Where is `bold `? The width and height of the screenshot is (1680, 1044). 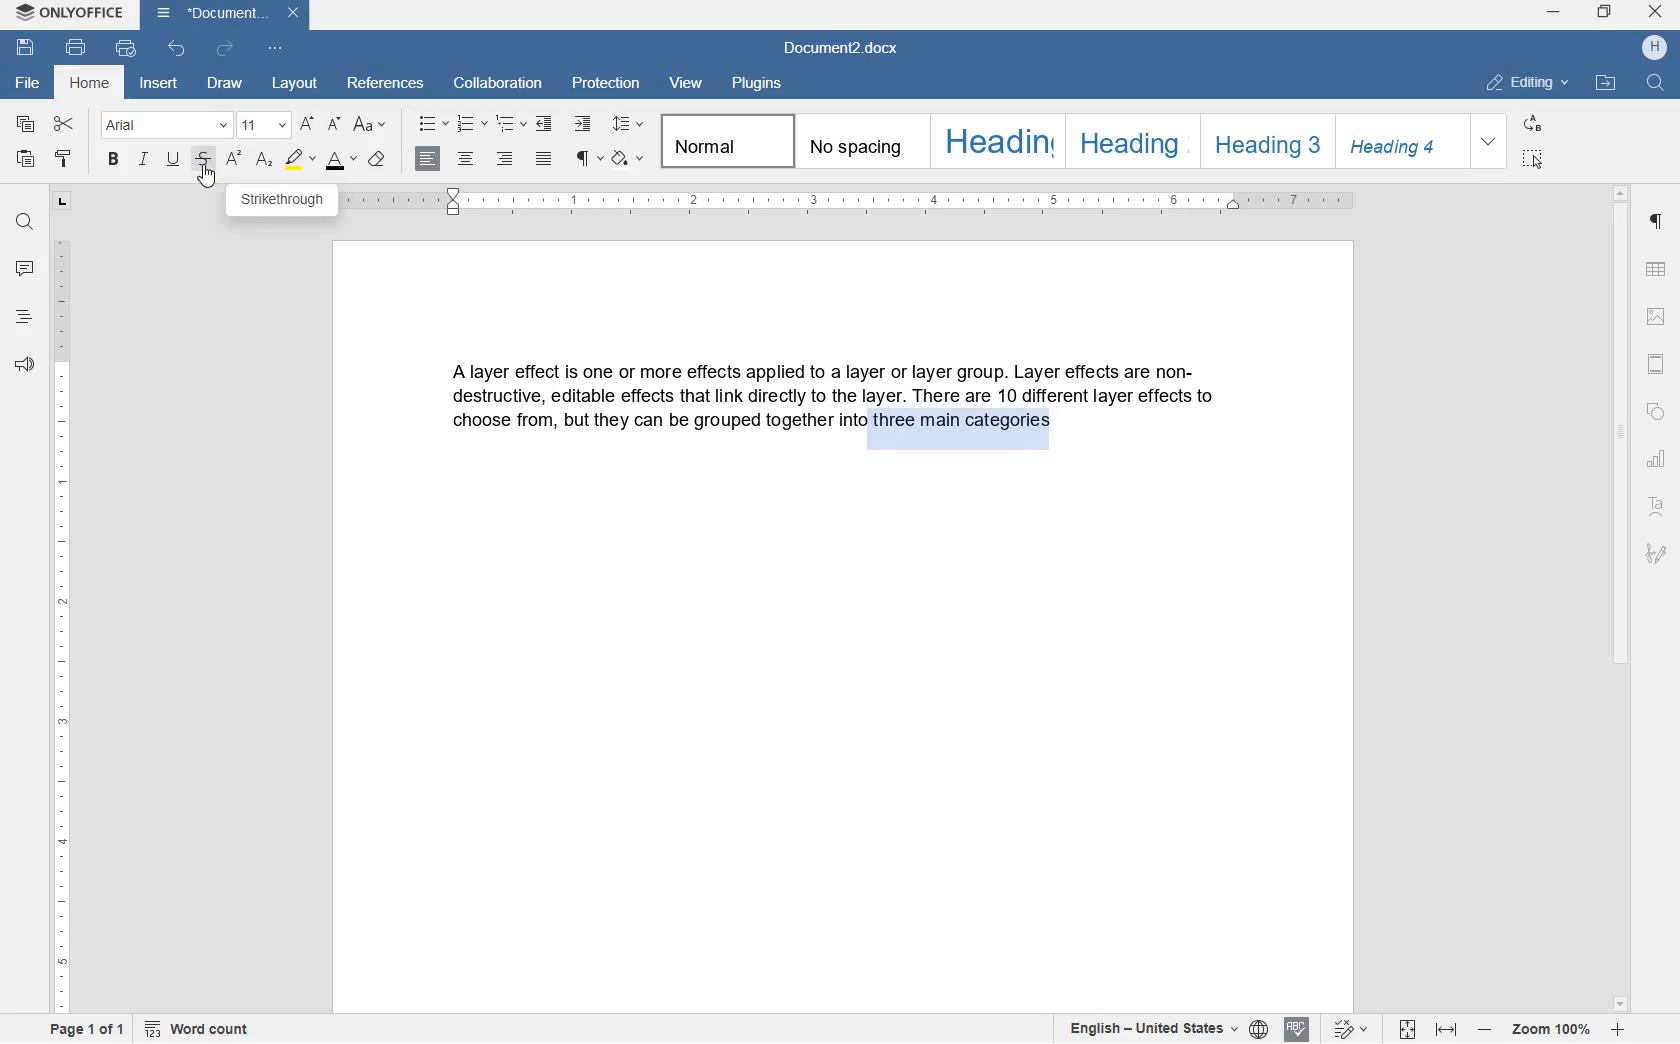
bold  is located at coordinates (114, 159).